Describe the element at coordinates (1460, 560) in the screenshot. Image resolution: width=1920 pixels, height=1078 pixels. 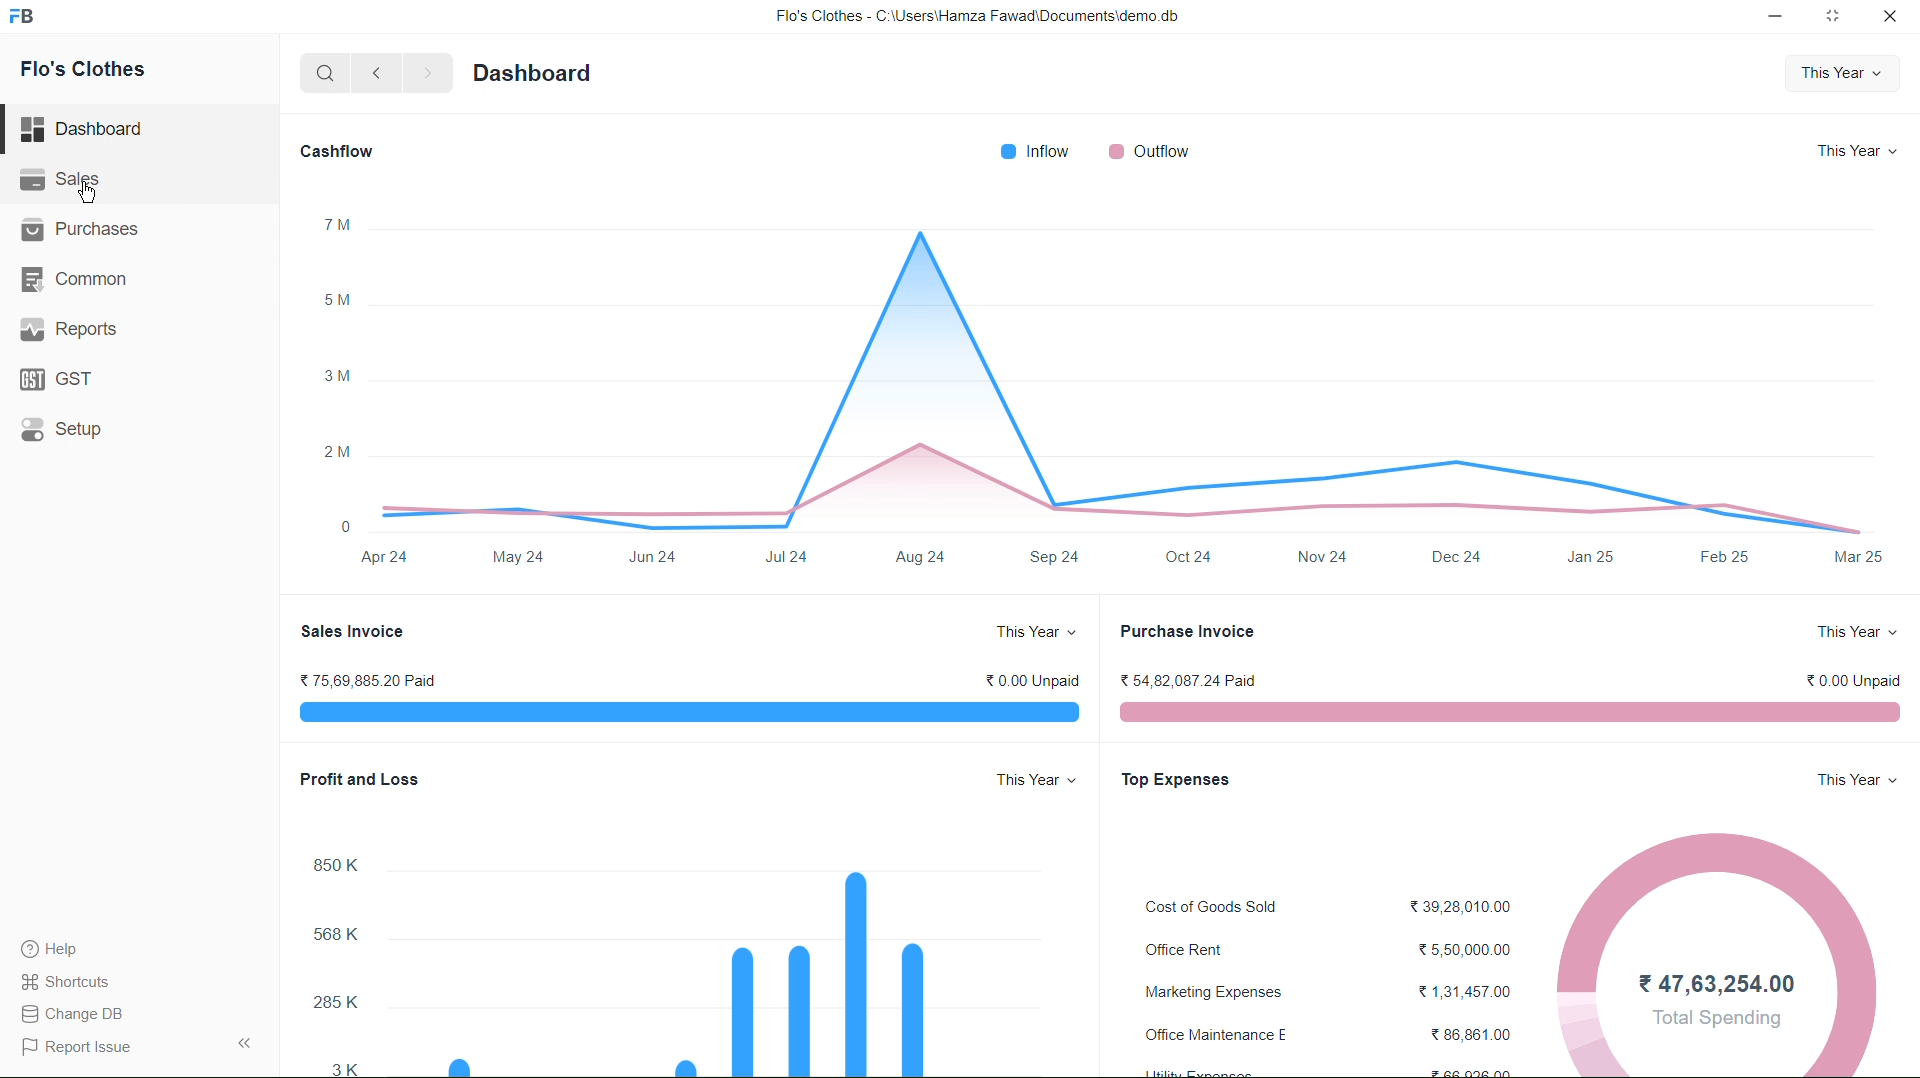
I see `Dec 24` at that location.